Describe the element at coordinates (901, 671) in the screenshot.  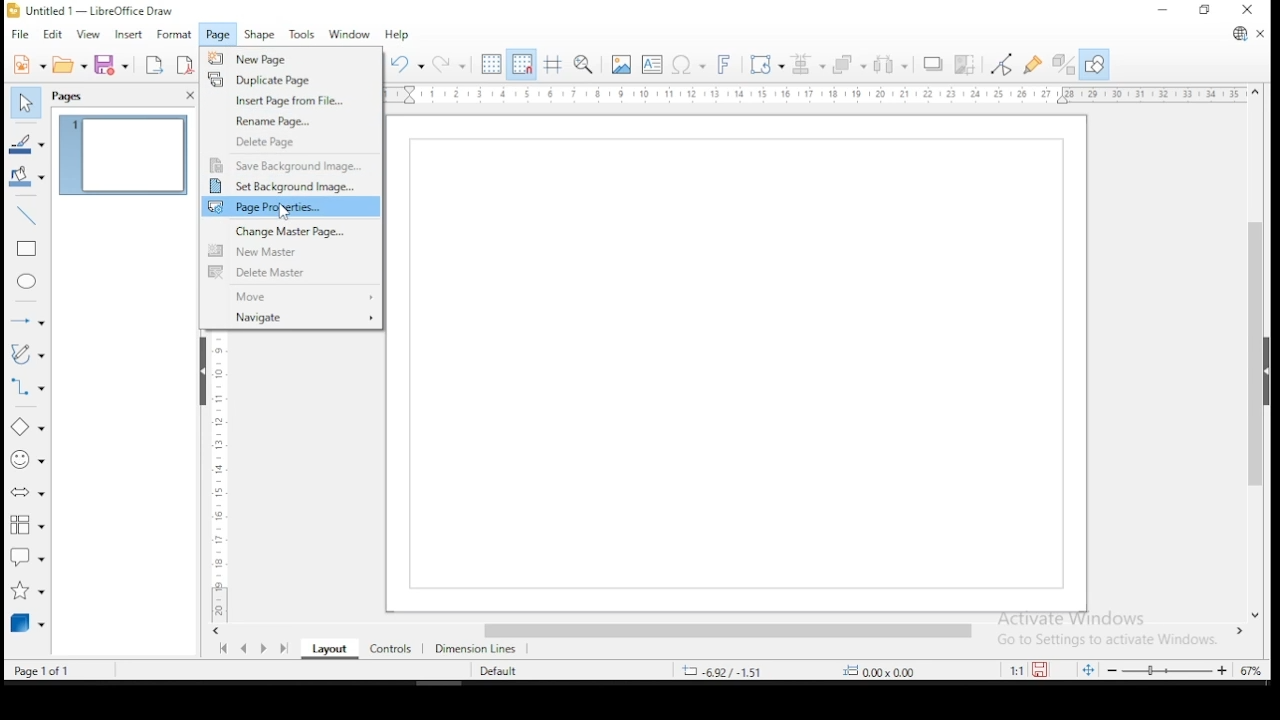
I see `0.00 x 0.00` at that location.